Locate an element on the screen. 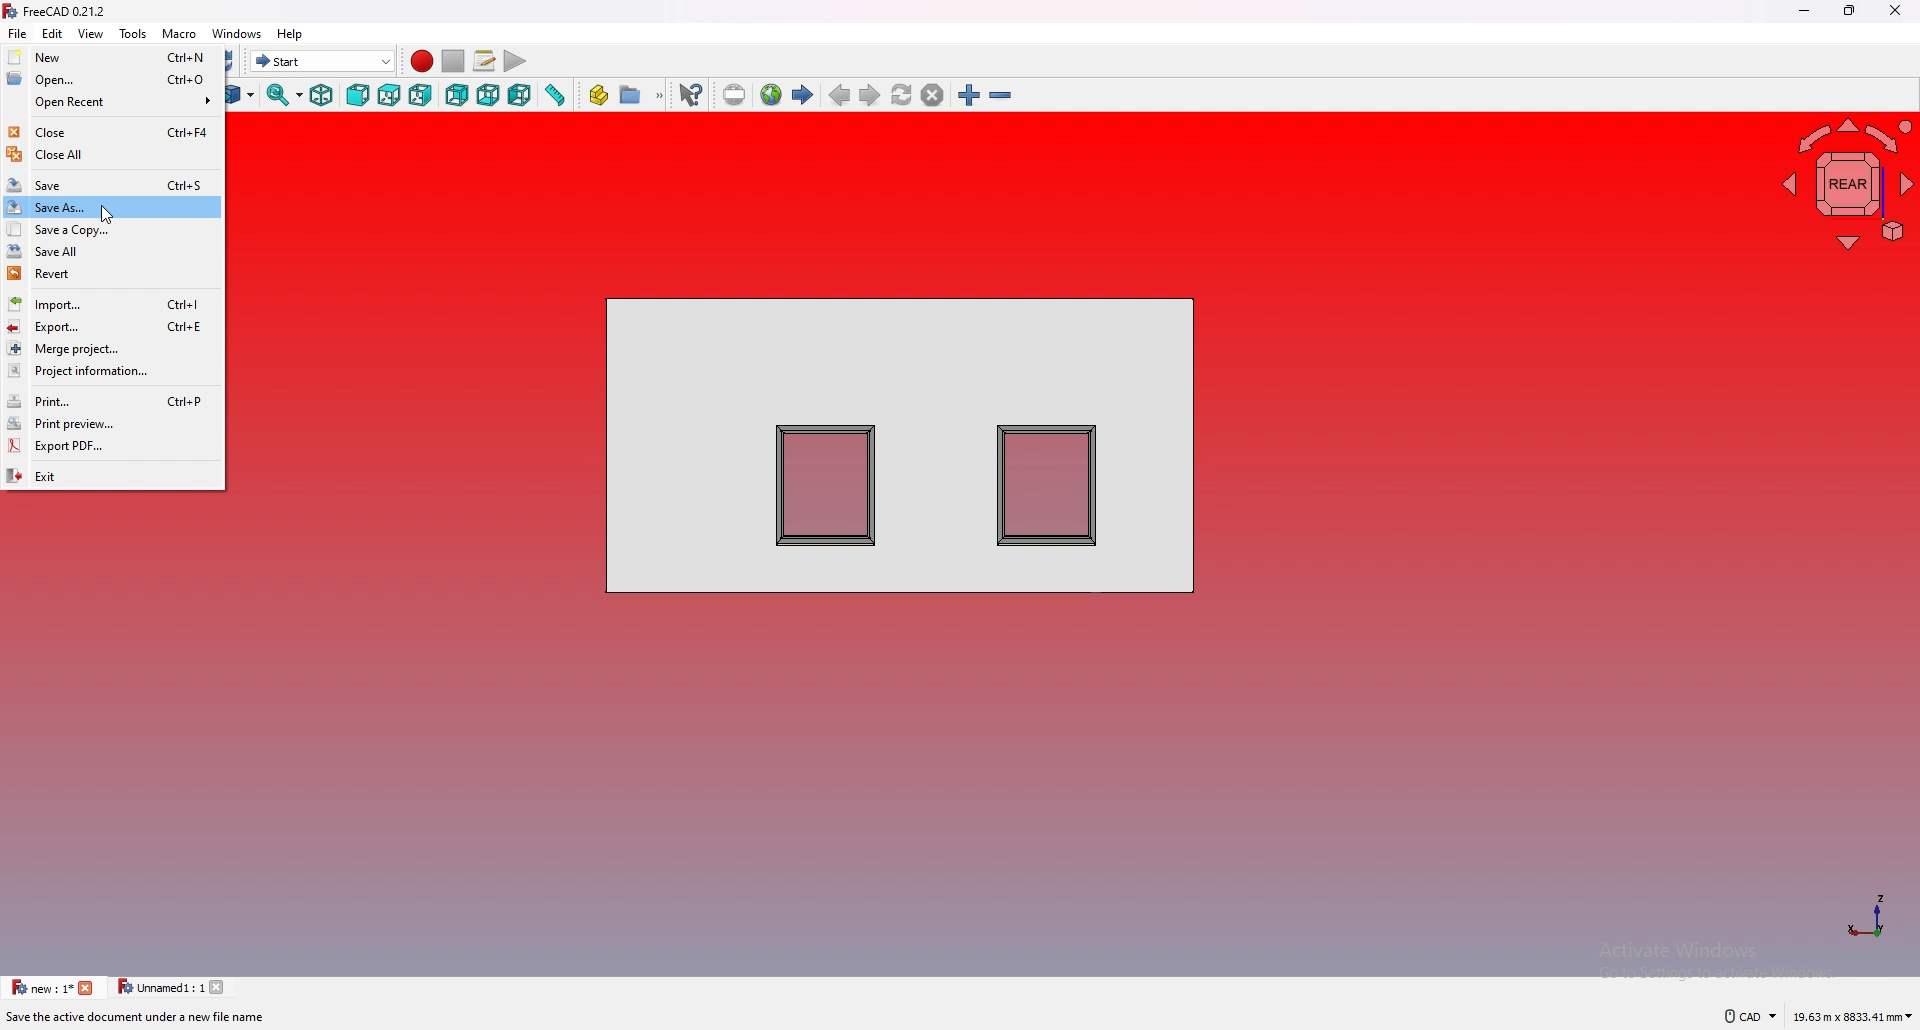 The width and height of the screenshot is (1920, 1030). first page is located at coordinates (803, 95).